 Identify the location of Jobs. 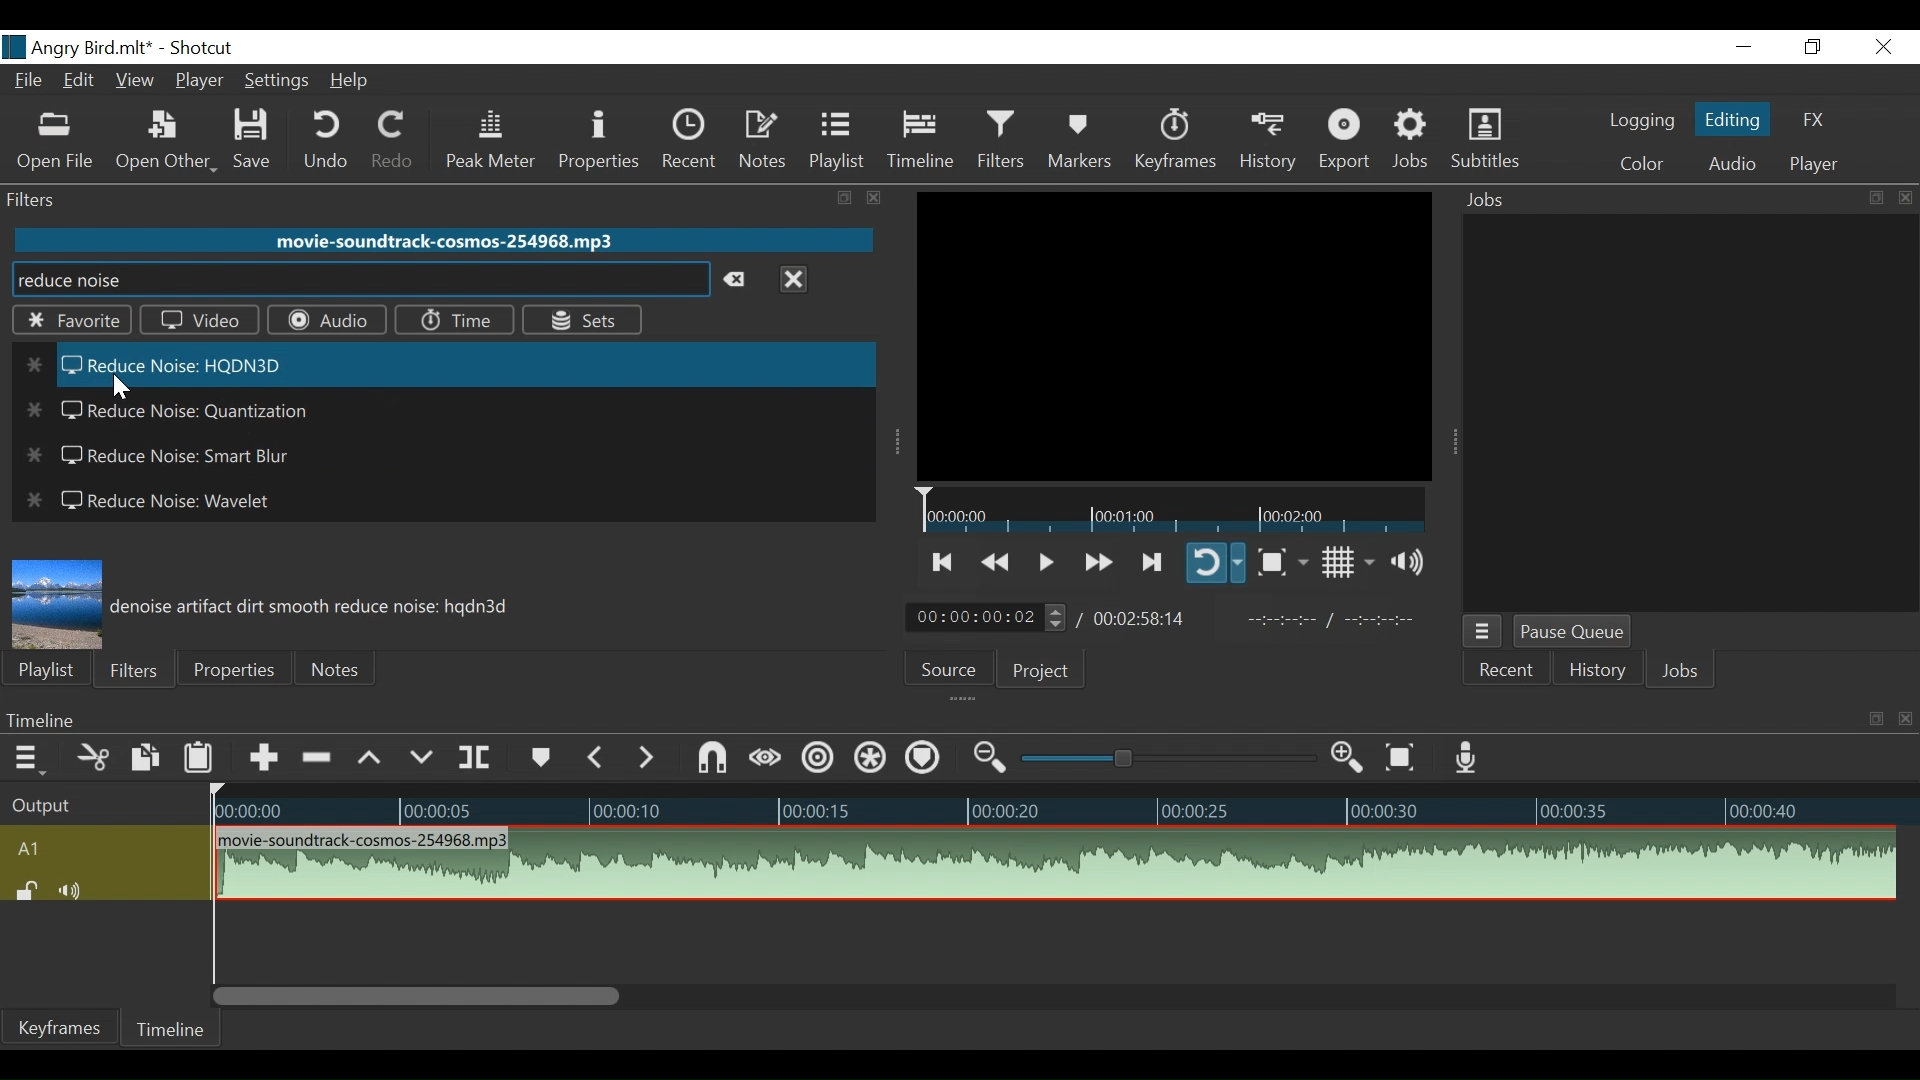
(1685, 673).